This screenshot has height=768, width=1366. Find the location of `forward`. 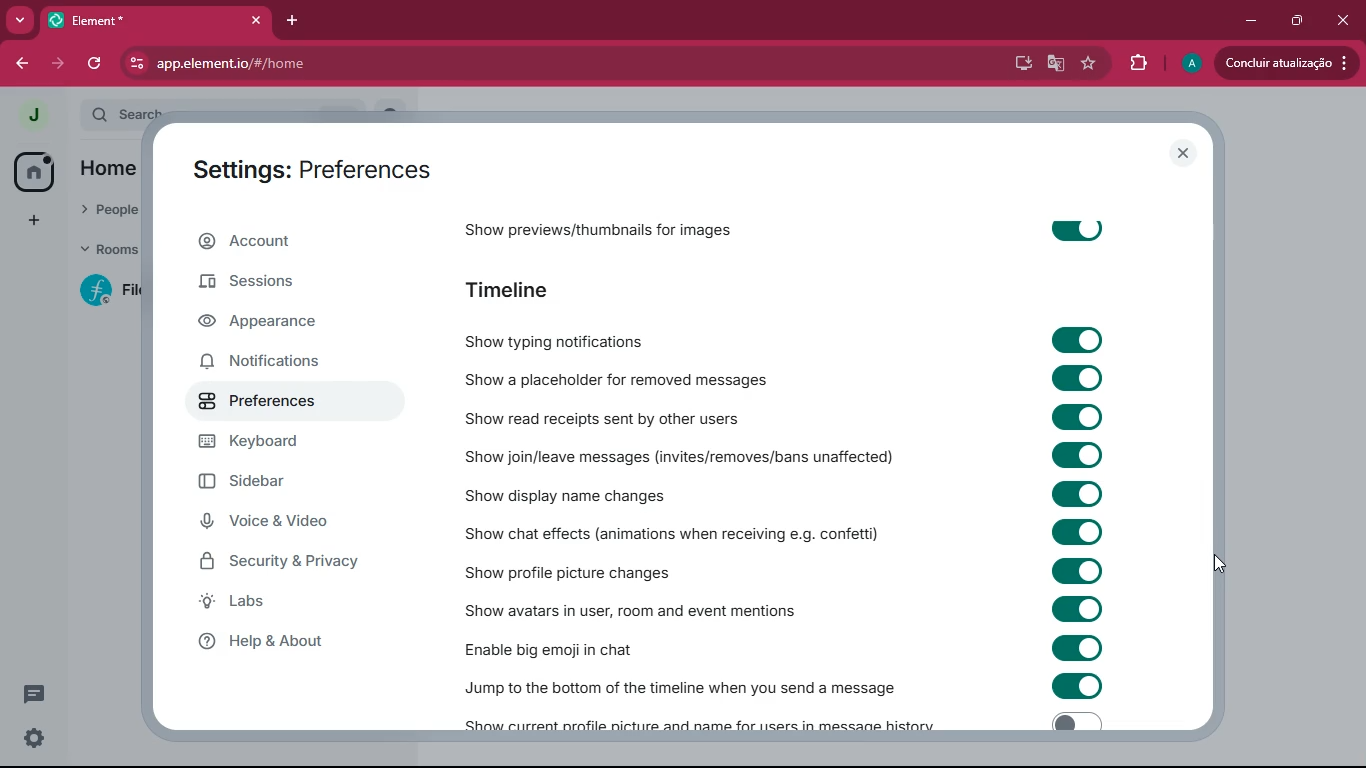

forward is located at coordinates (57, 63).